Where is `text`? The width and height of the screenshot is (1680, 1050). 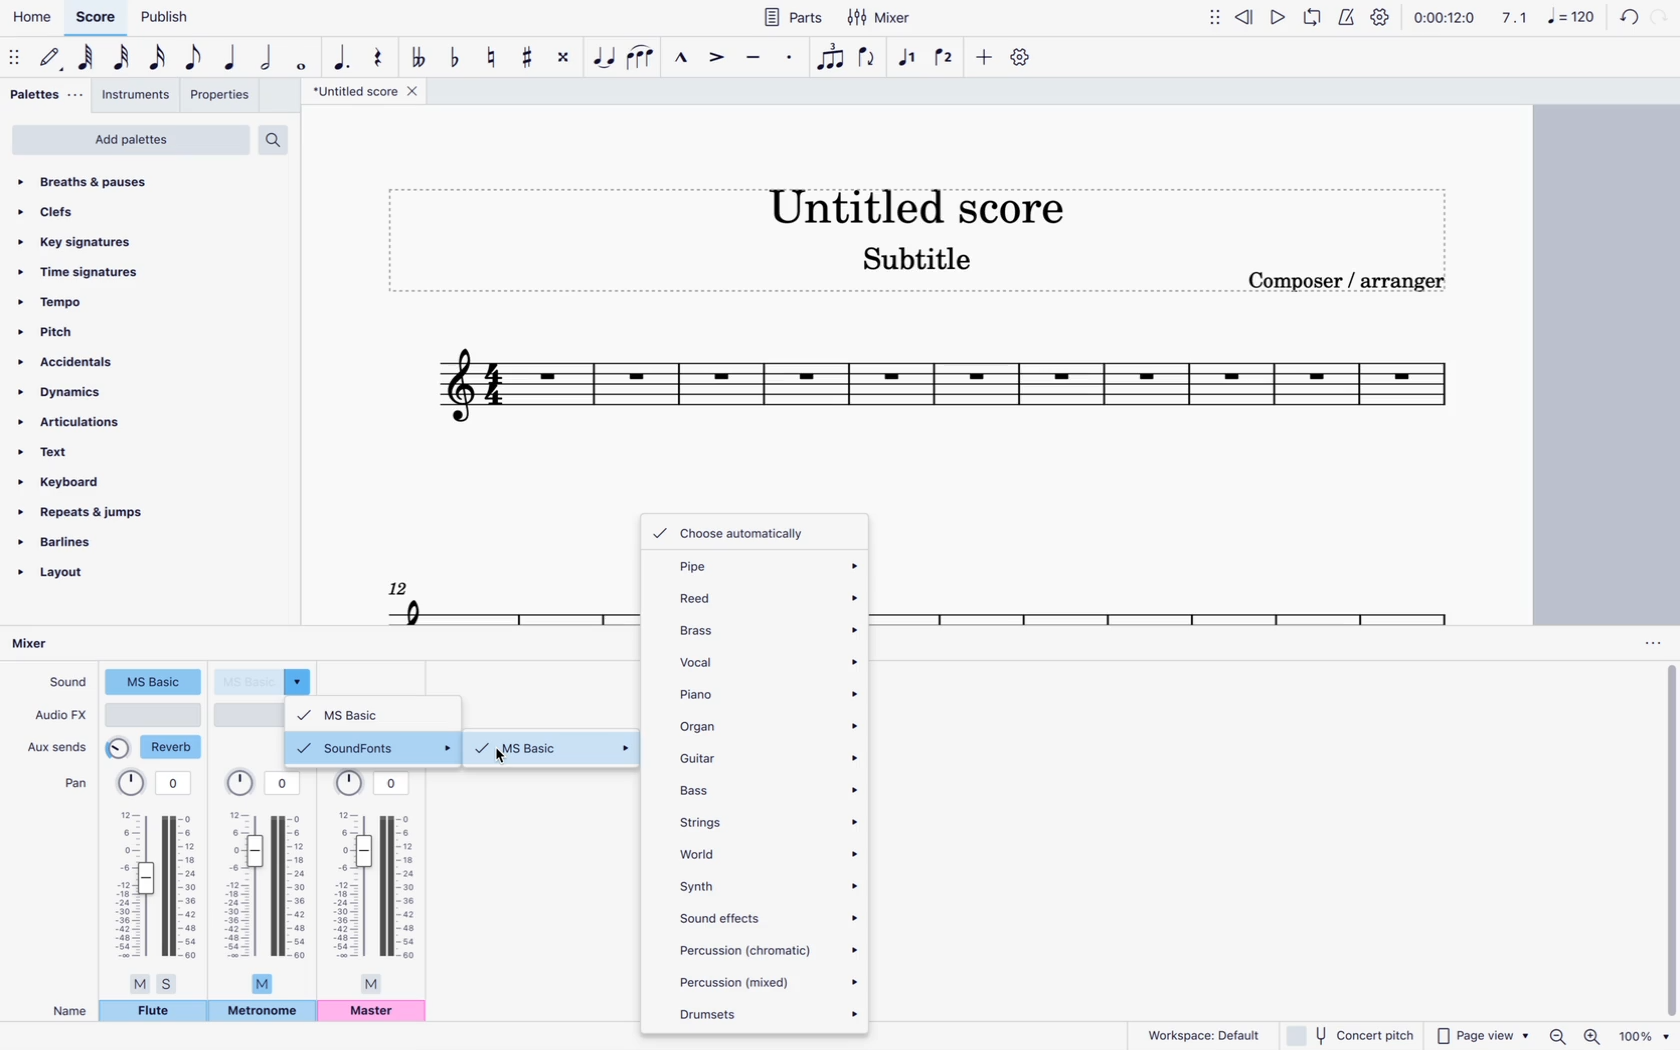
text is located at coordinates (105, 452).